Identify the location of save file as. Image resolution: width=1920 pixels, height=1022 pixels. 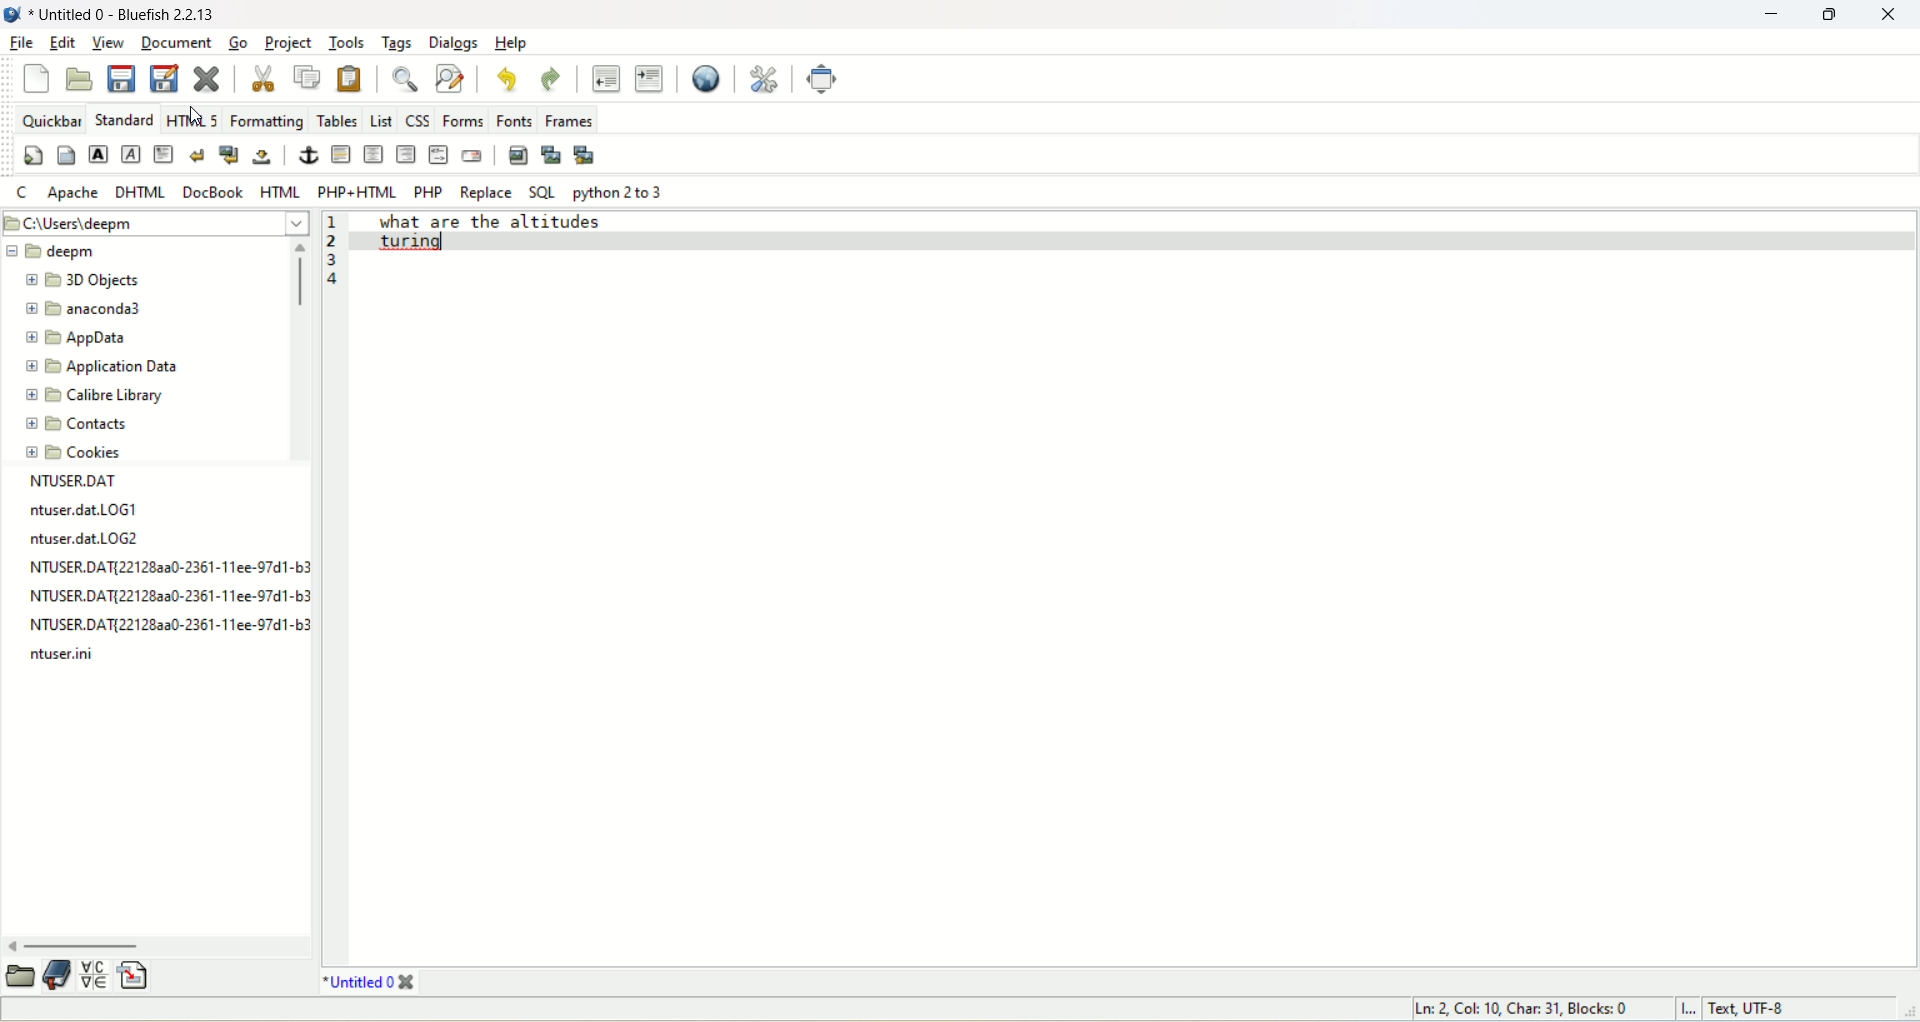
(167, 79).